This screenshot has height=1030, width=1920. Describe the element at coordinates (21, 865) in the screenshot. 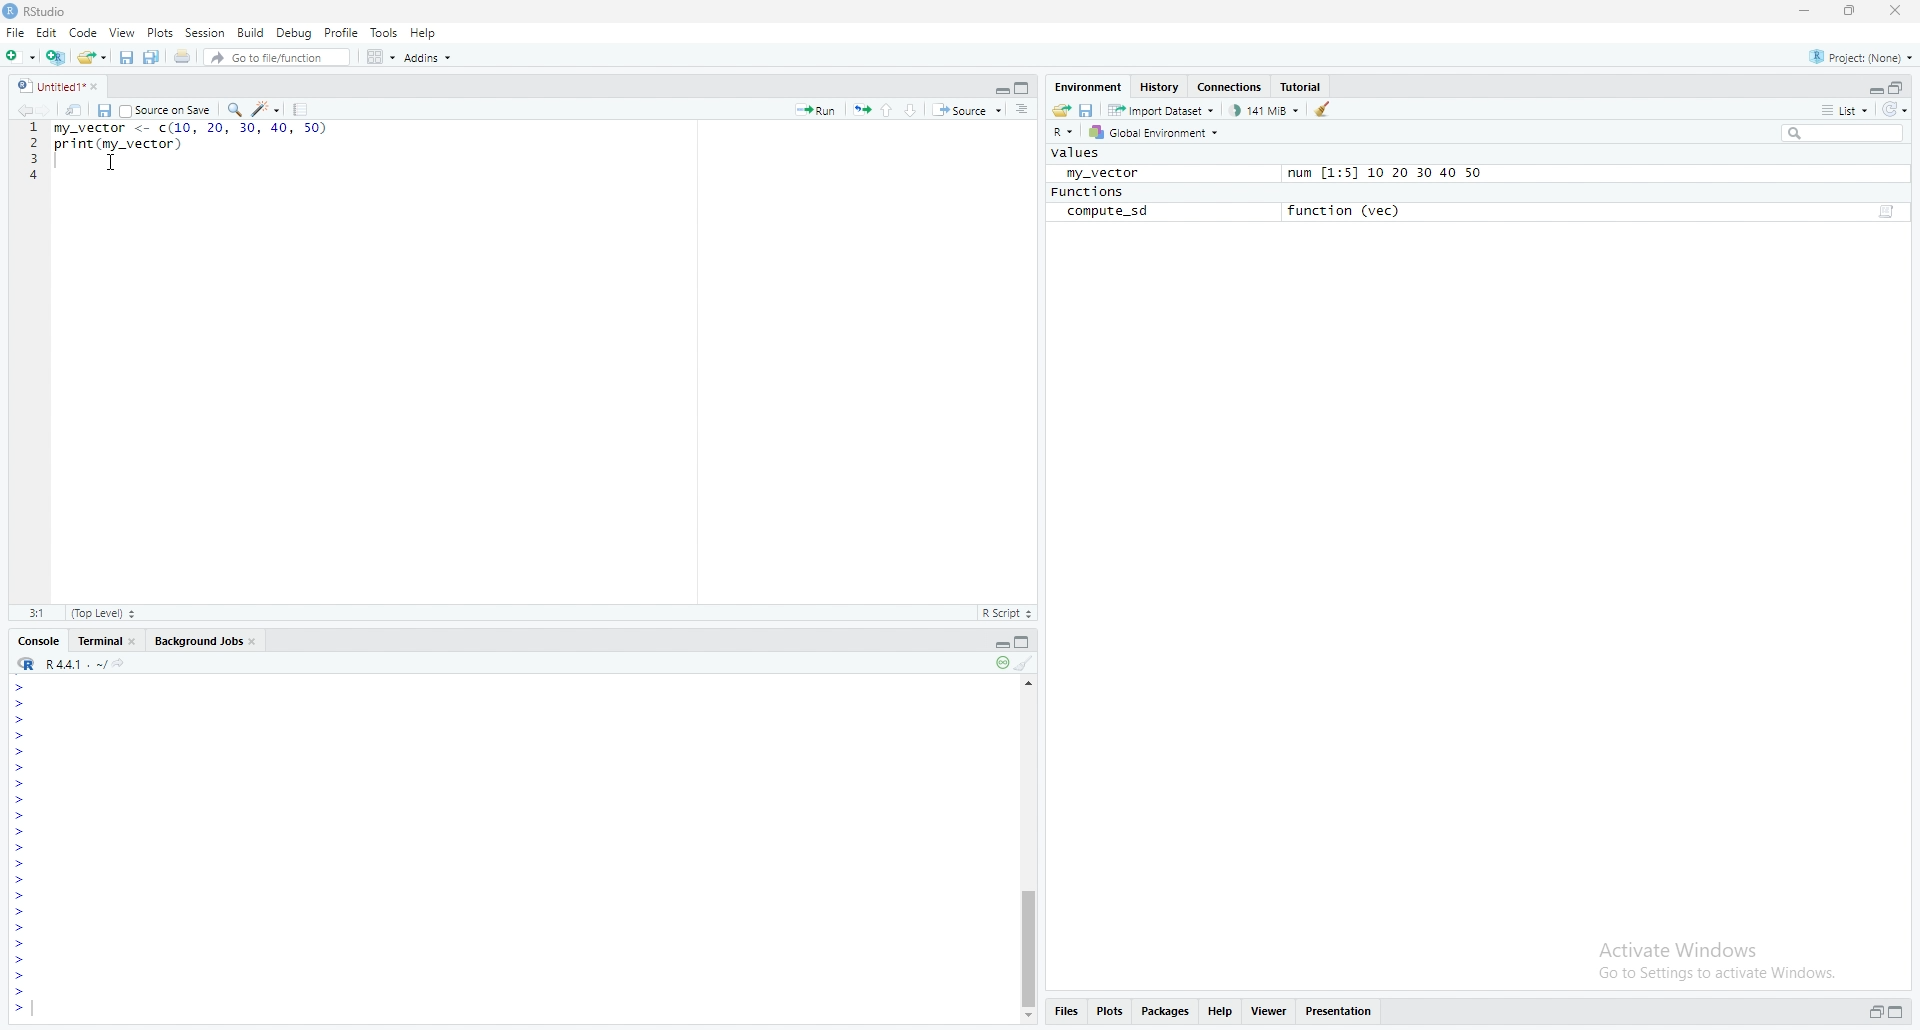

I see `Prompt cursor` at that location.